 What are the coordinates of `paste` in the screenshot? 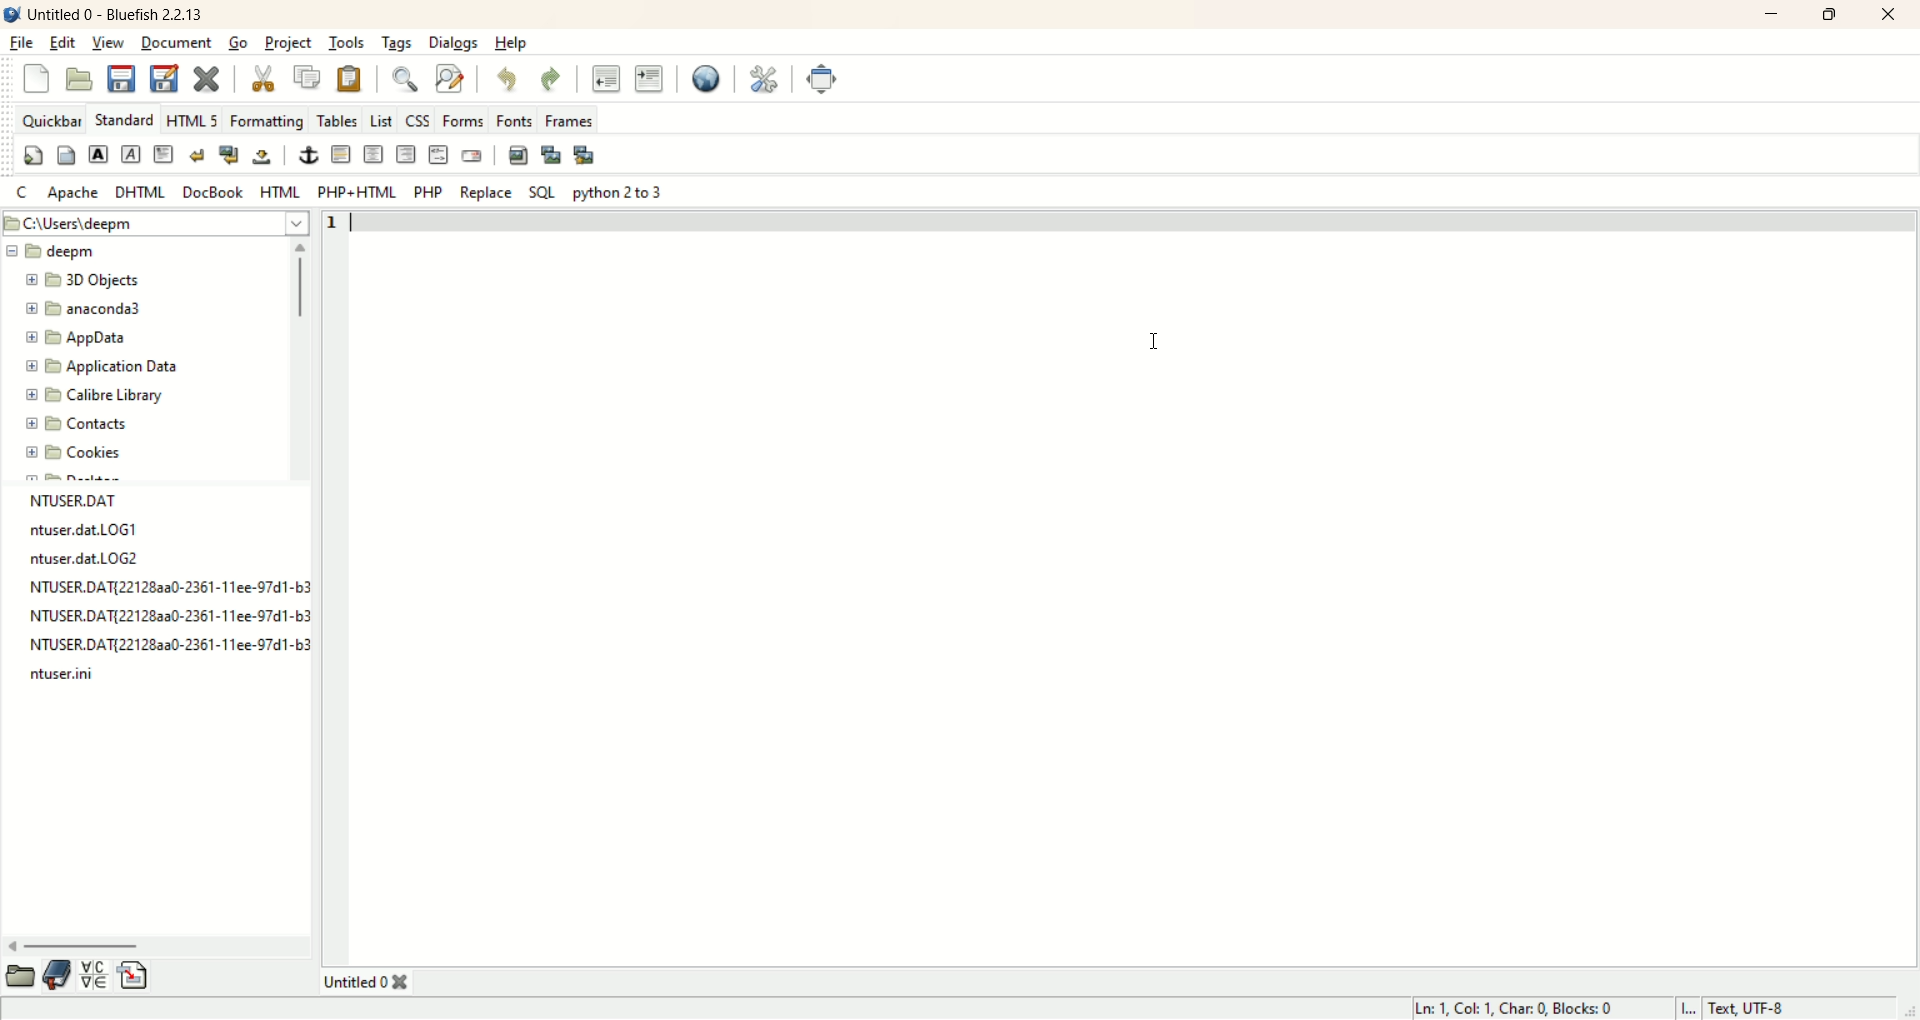 It's located at (349, 80).